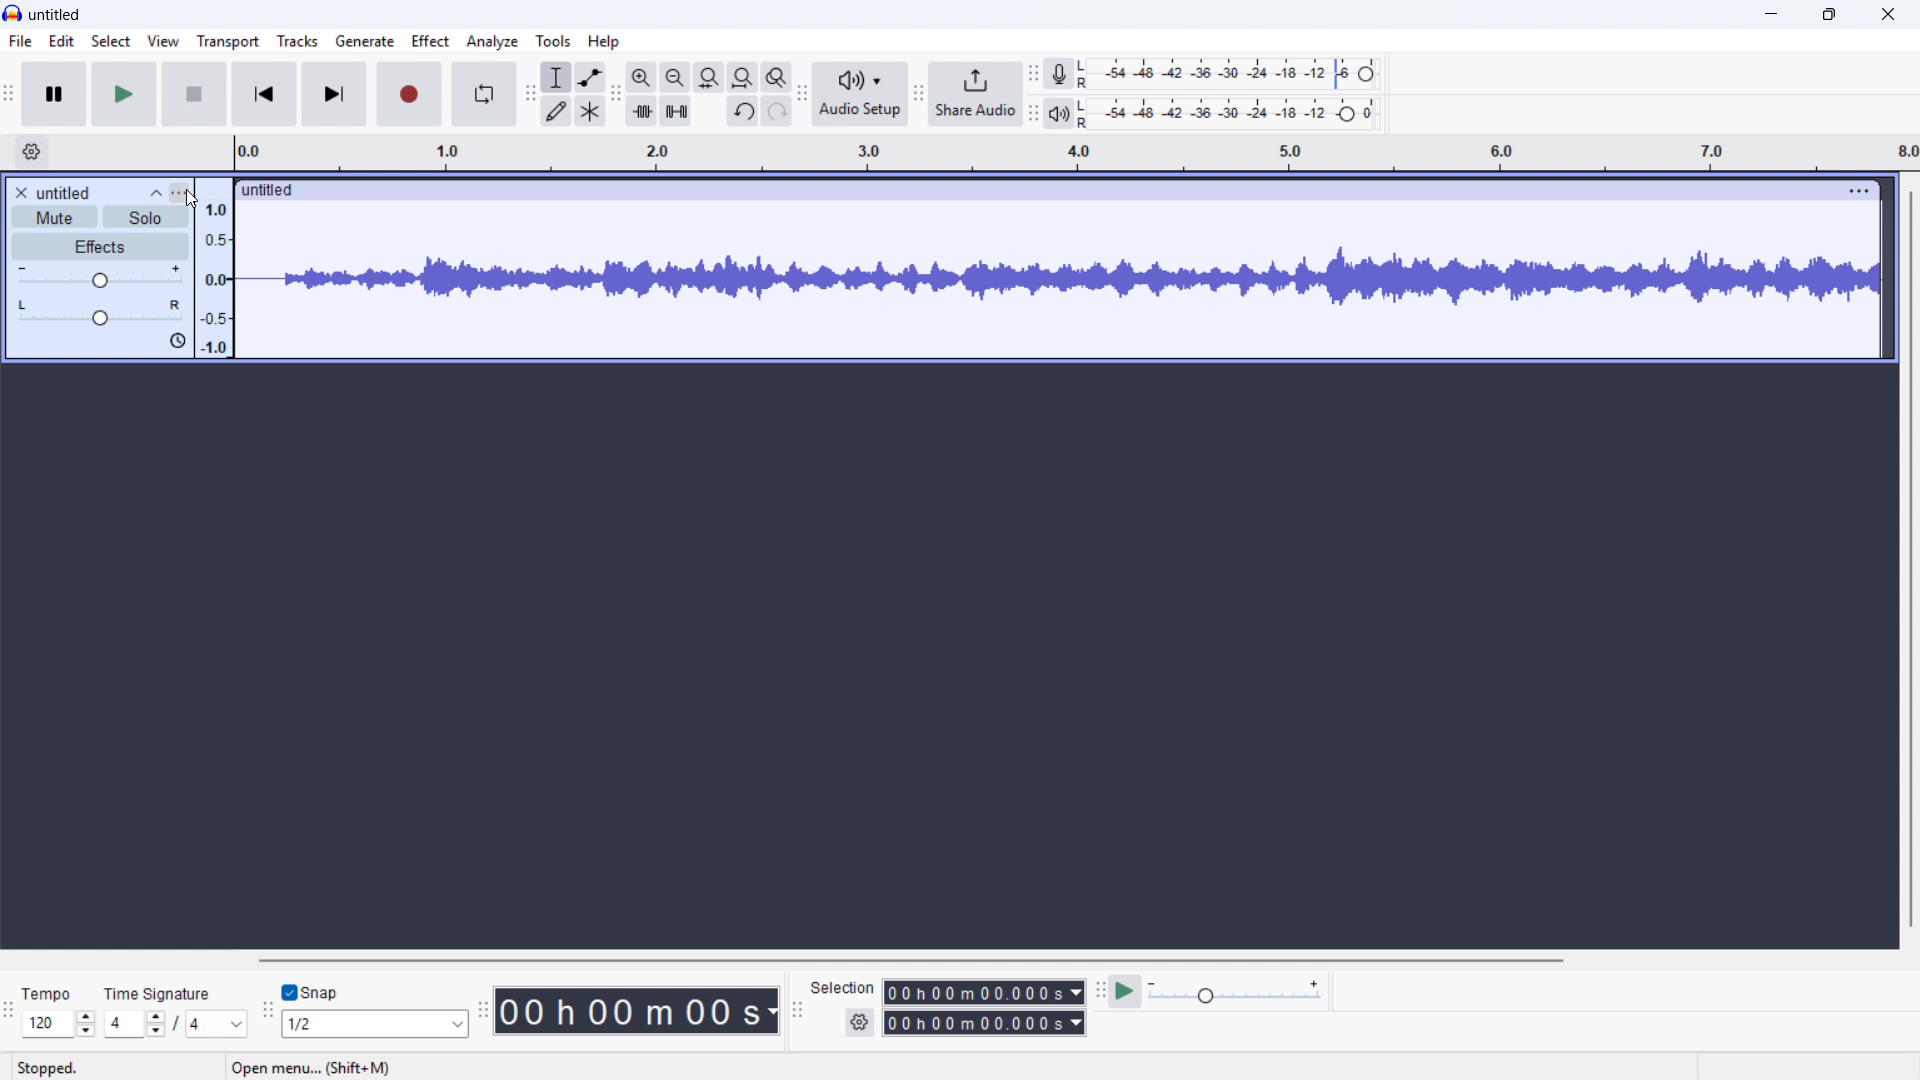  Describe the element at coordinates (1773, 15) in the screenshot. I see `minimise` at that location.